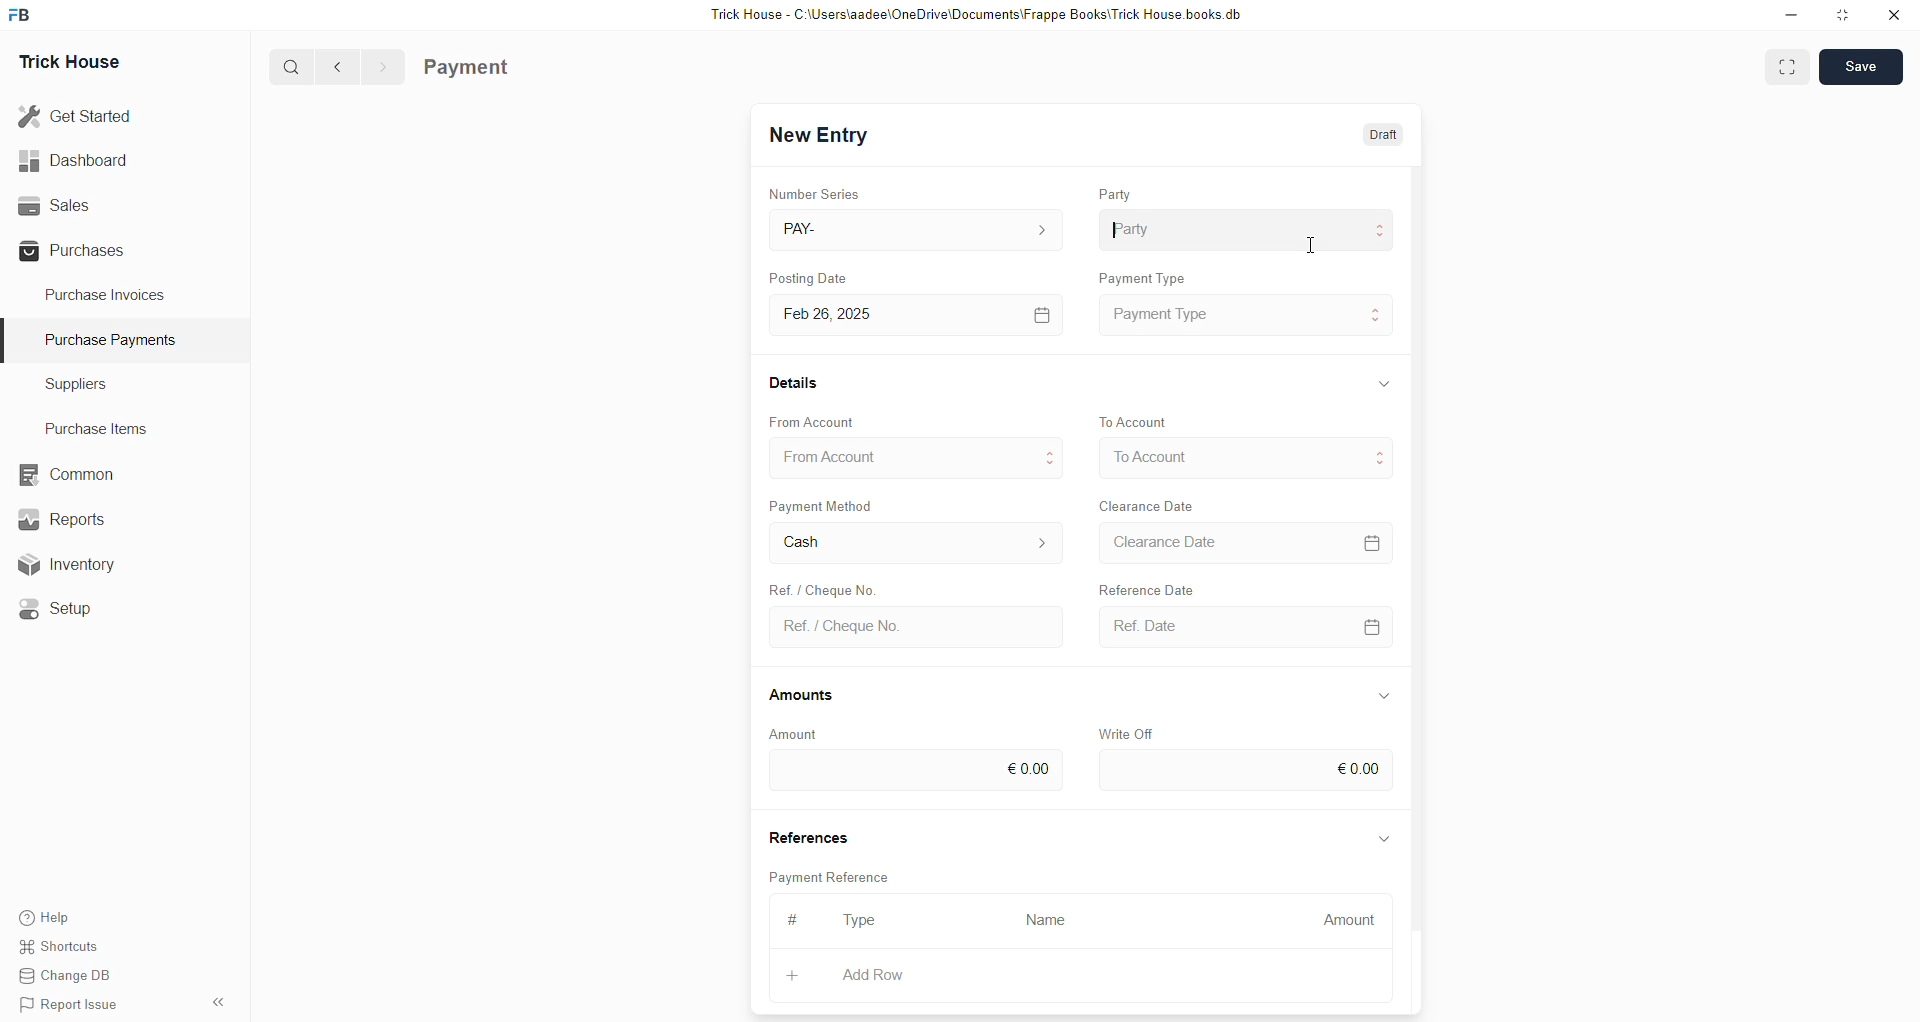  Describe the element at coordinates (814, 191) in the screenshot. I see `Number Series` at that location.